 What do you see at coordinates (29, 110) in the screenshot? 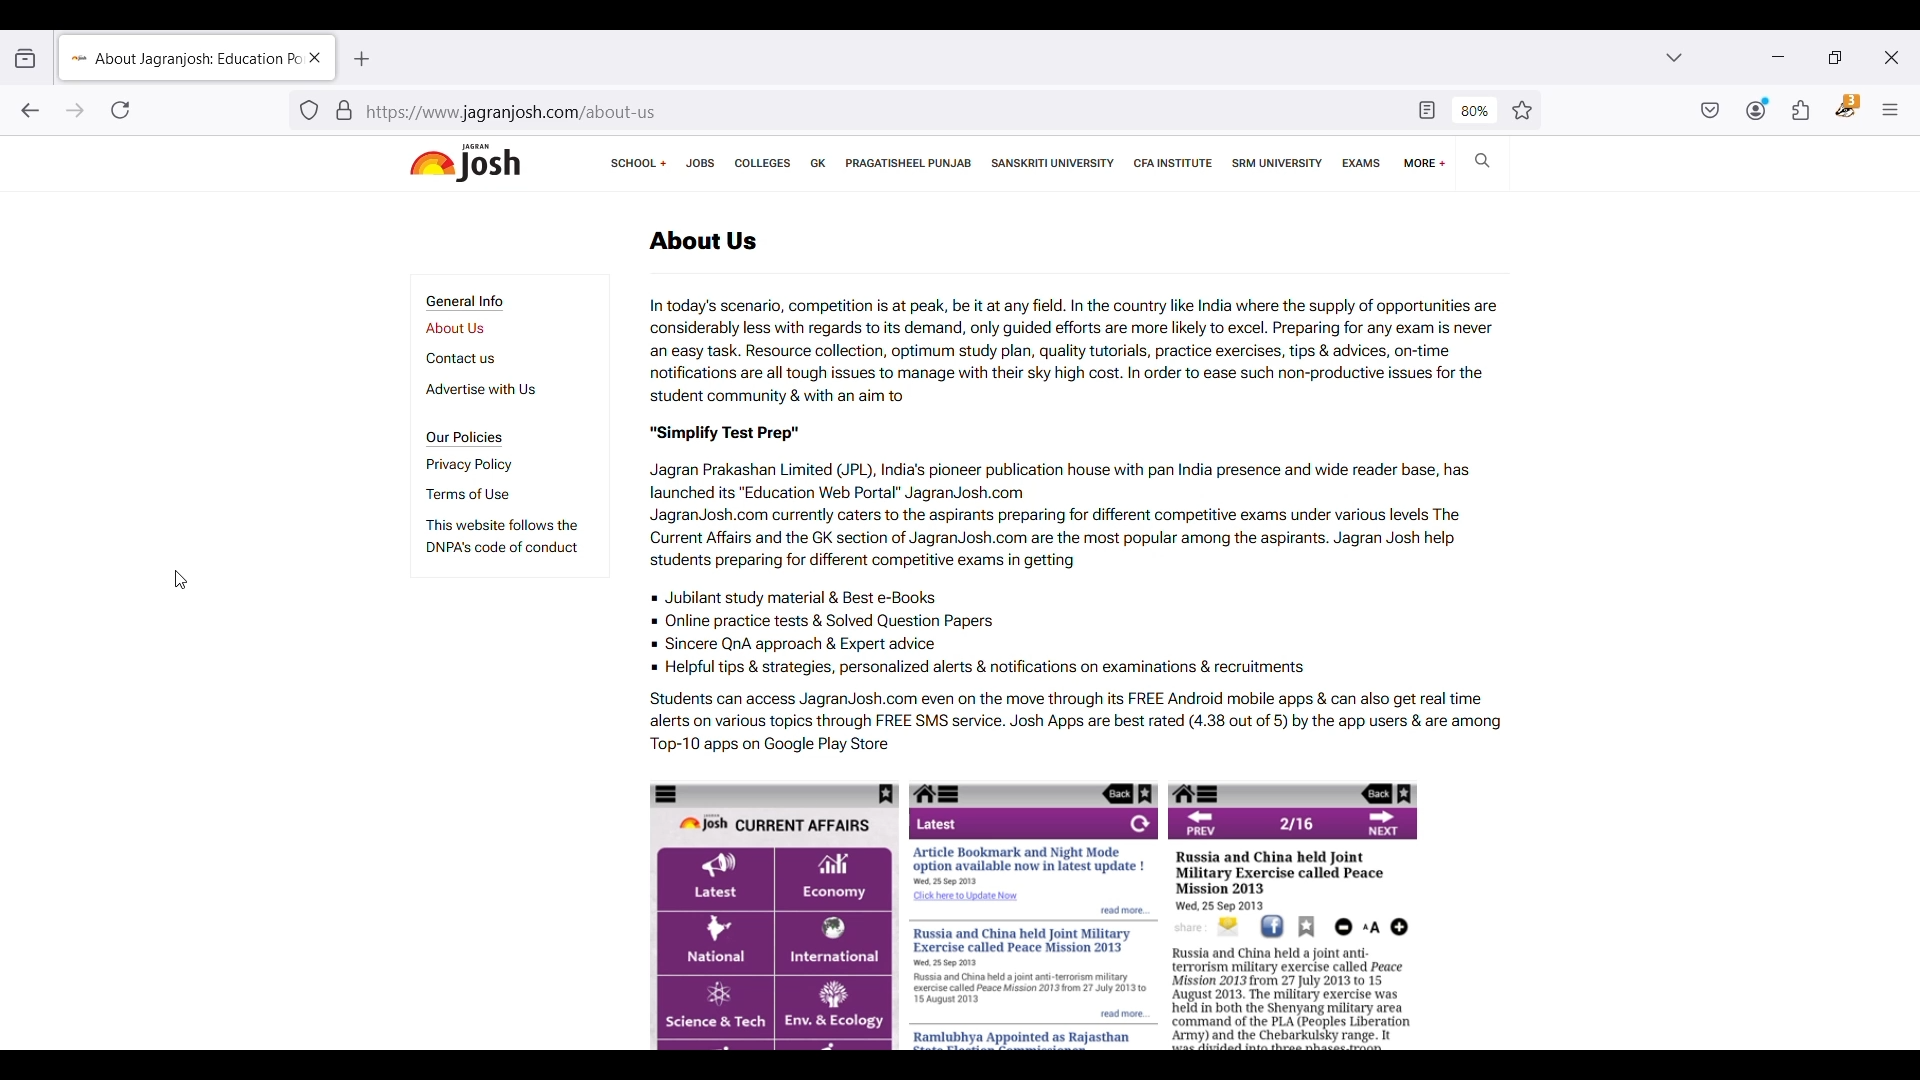
I see `Go back one page` at bounding box center [29, 110].